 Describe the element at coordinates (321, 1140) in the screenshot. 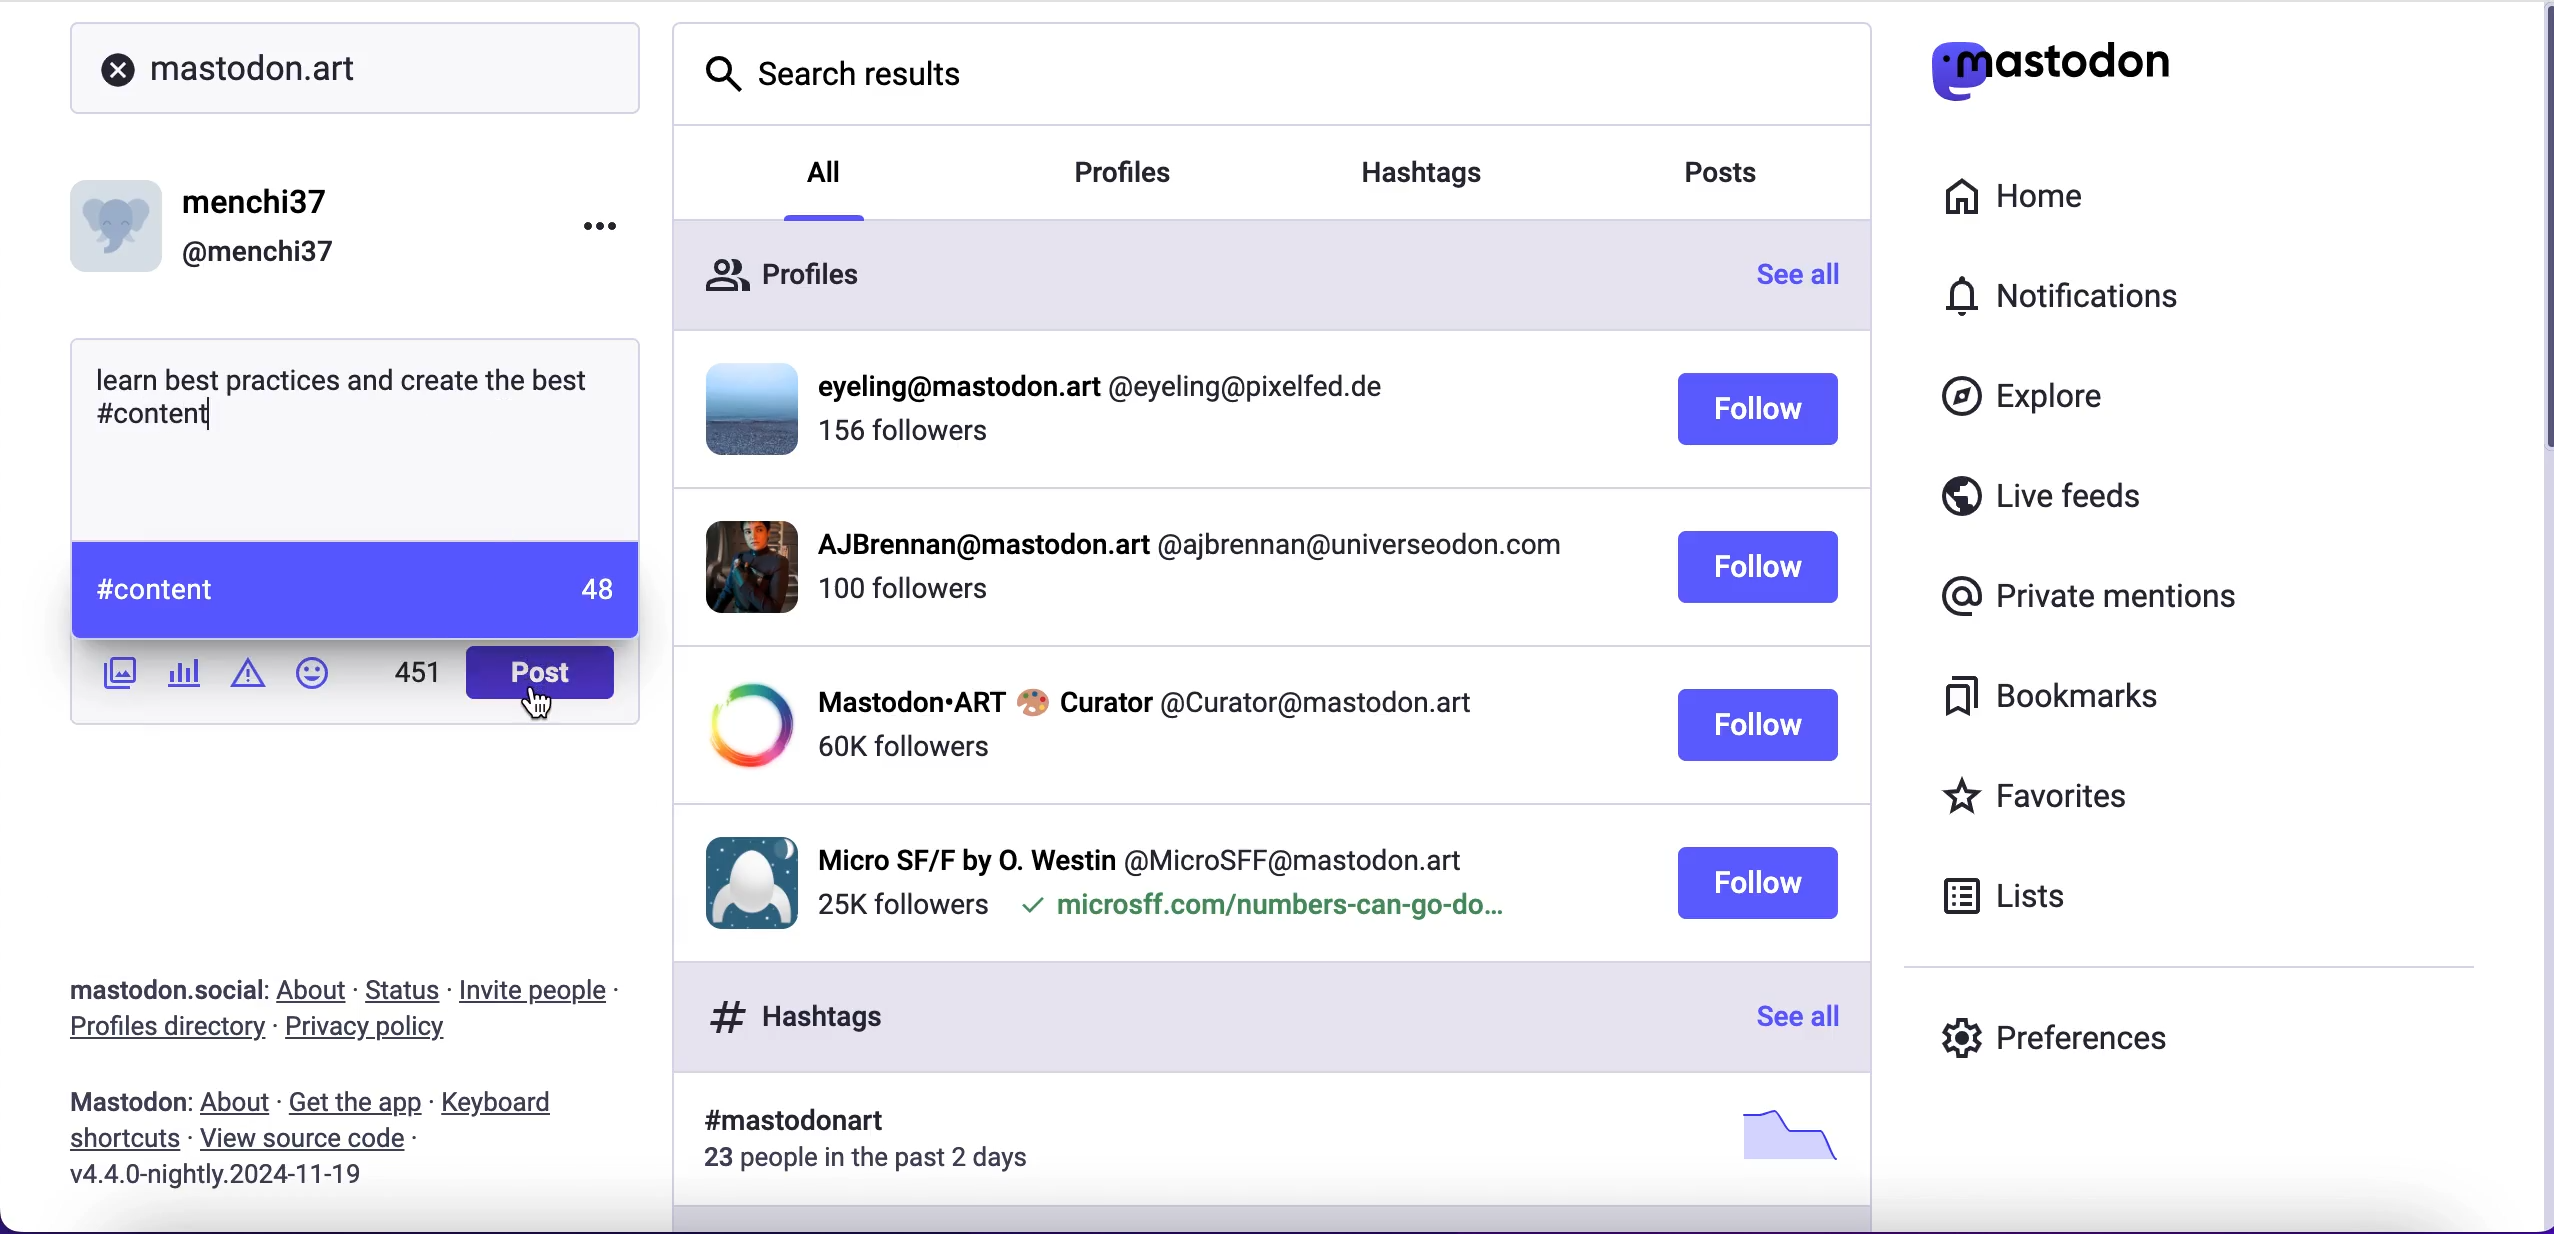

I see `view source code` at that location.